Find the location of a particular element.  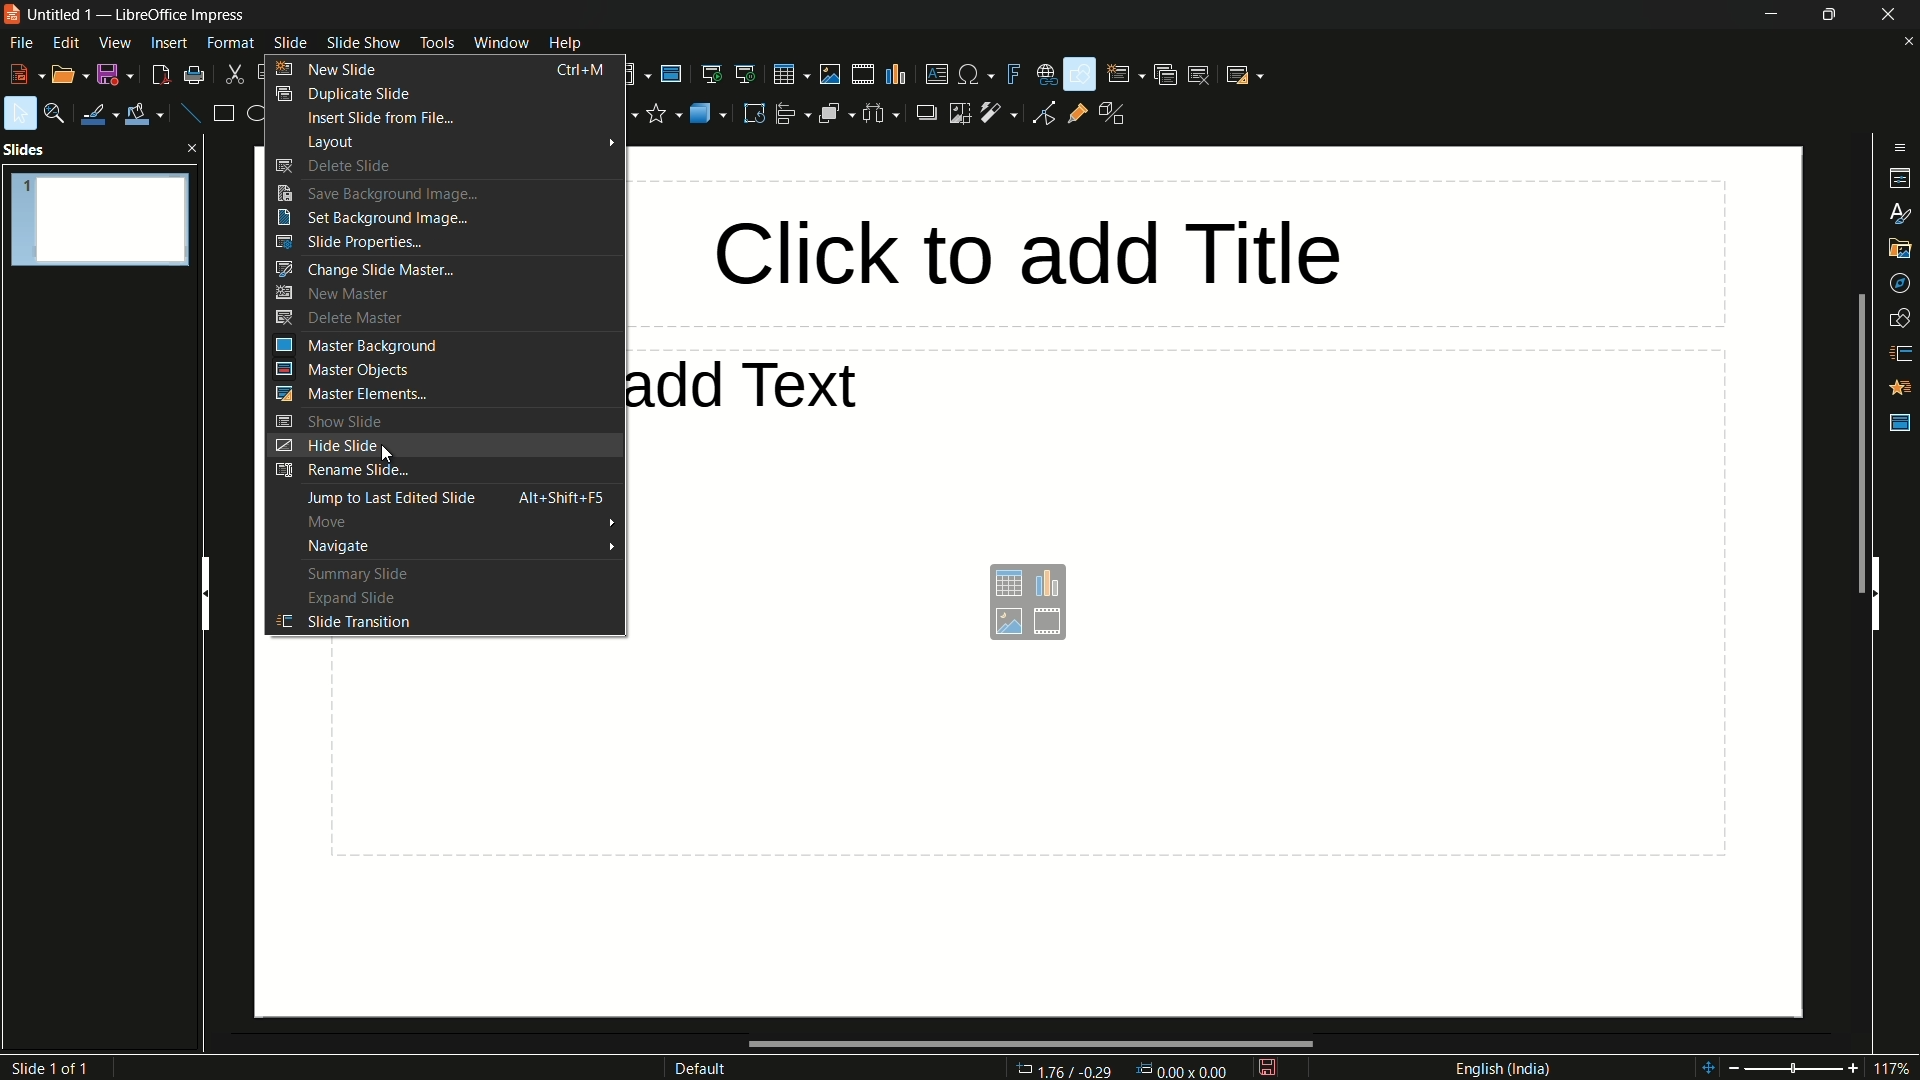

save background images is located at coordinates (378, 194).